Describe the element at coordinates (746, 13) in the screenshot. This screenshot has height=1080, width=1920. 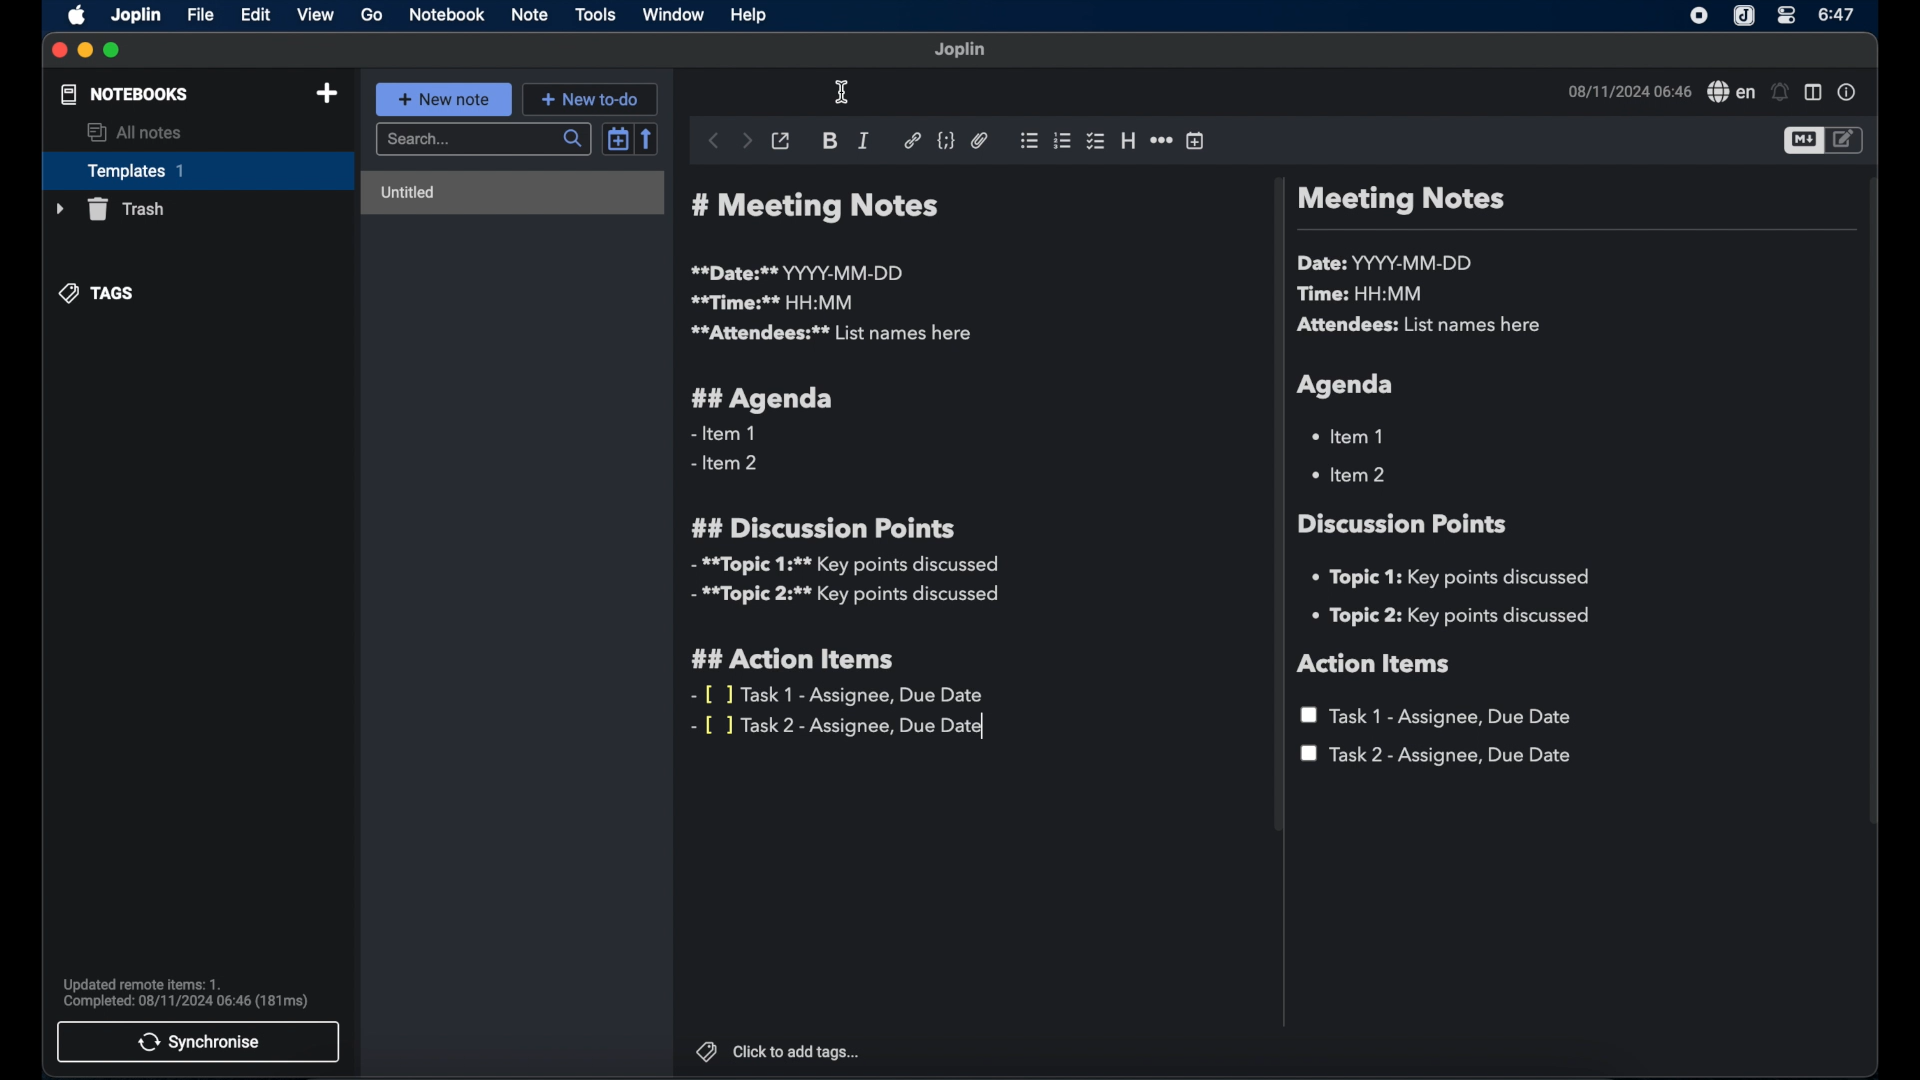
I see `help` at that location.